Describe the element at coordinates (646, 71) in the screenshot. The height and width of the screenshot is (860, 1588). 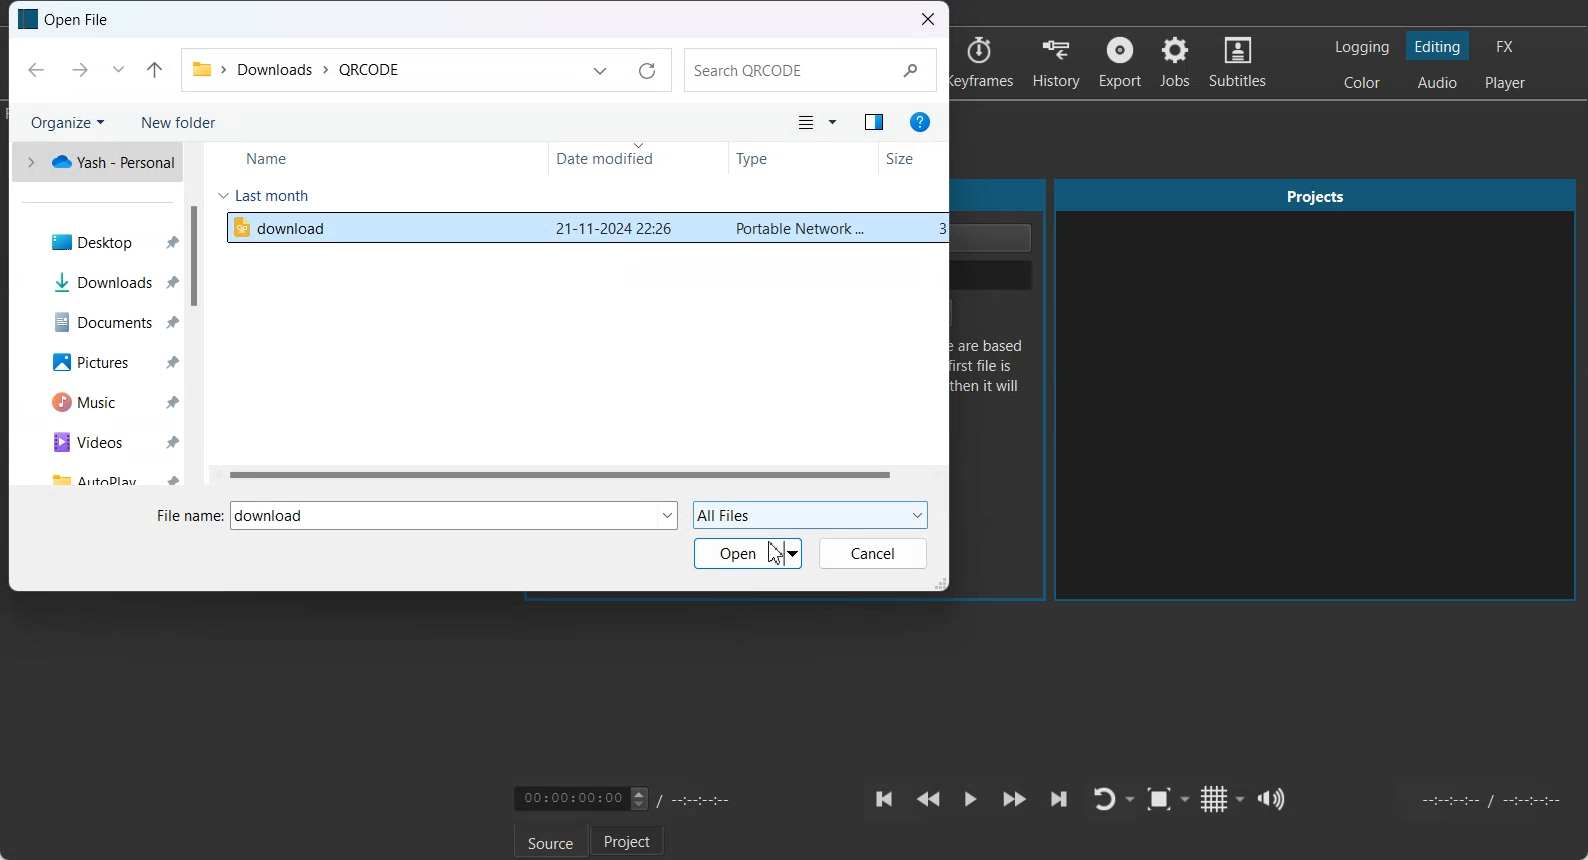
I see `Refresh` at that location.